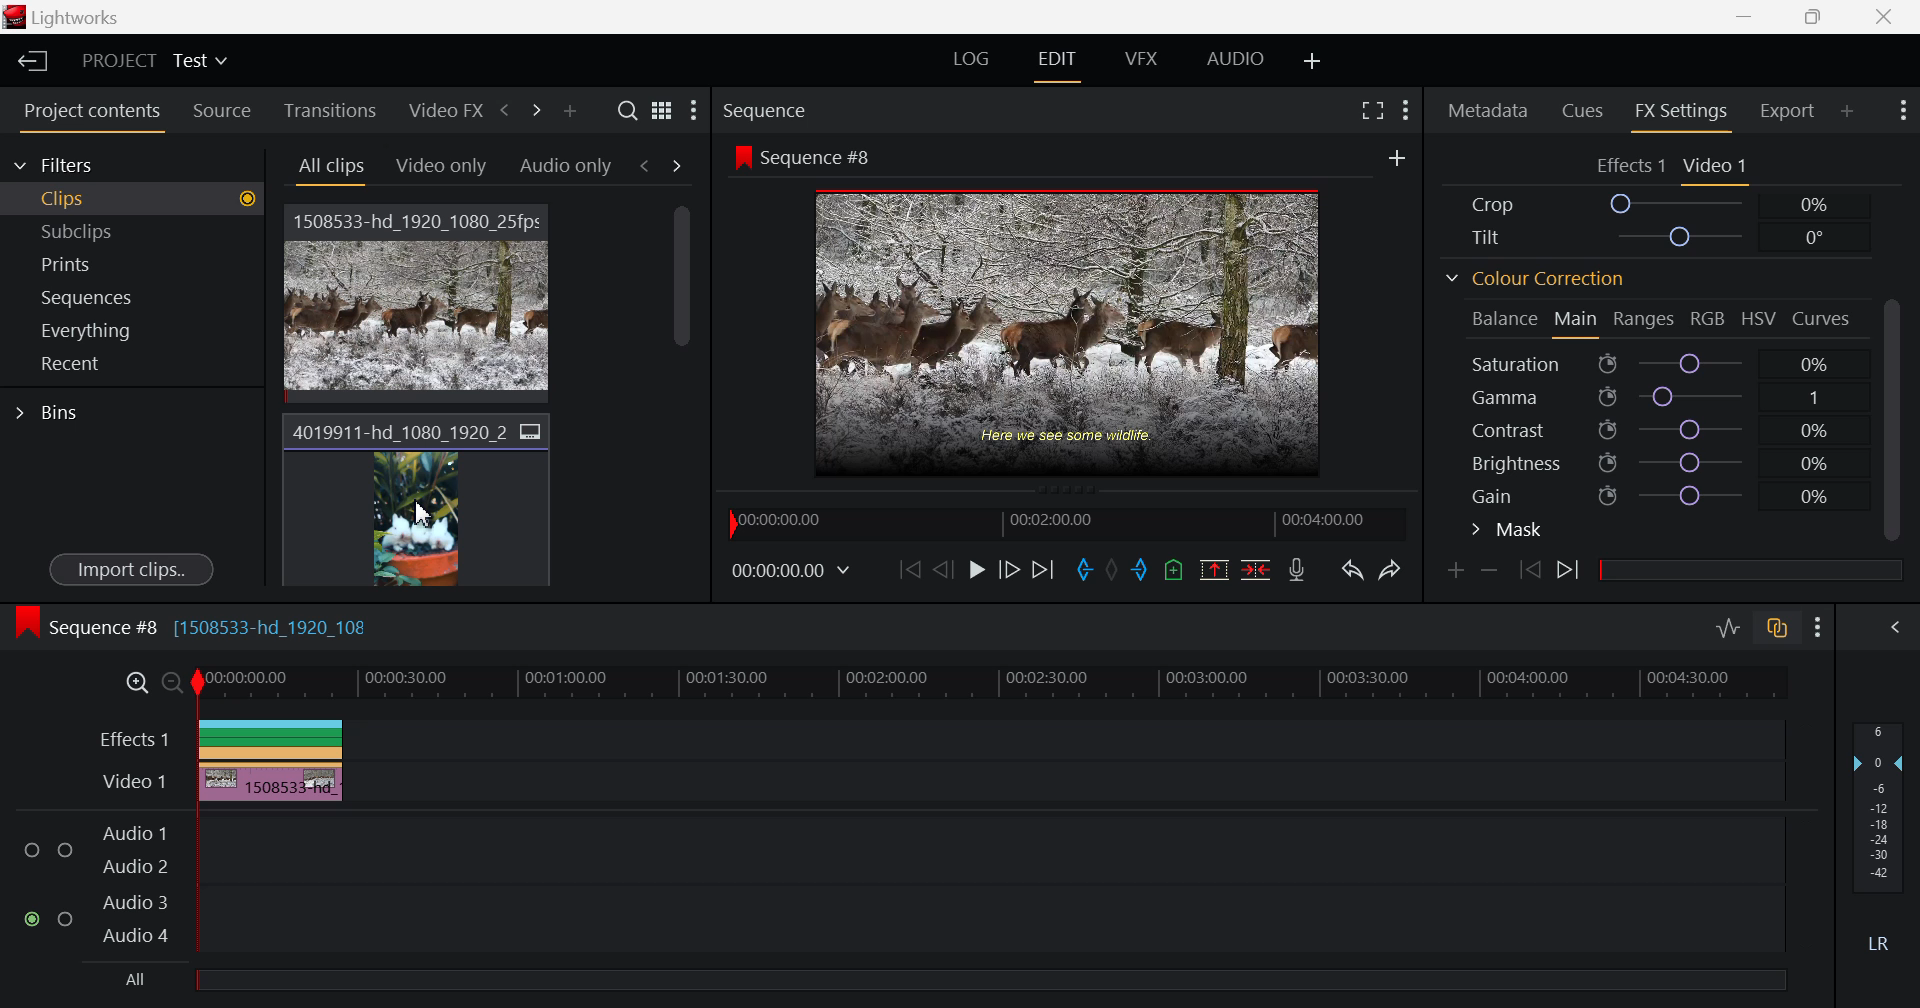 The height and width of the screenshot is (1008, 1920). Describe the element at coordinates (794, 567) in the screenshot. I see `Frame Time` at that location.